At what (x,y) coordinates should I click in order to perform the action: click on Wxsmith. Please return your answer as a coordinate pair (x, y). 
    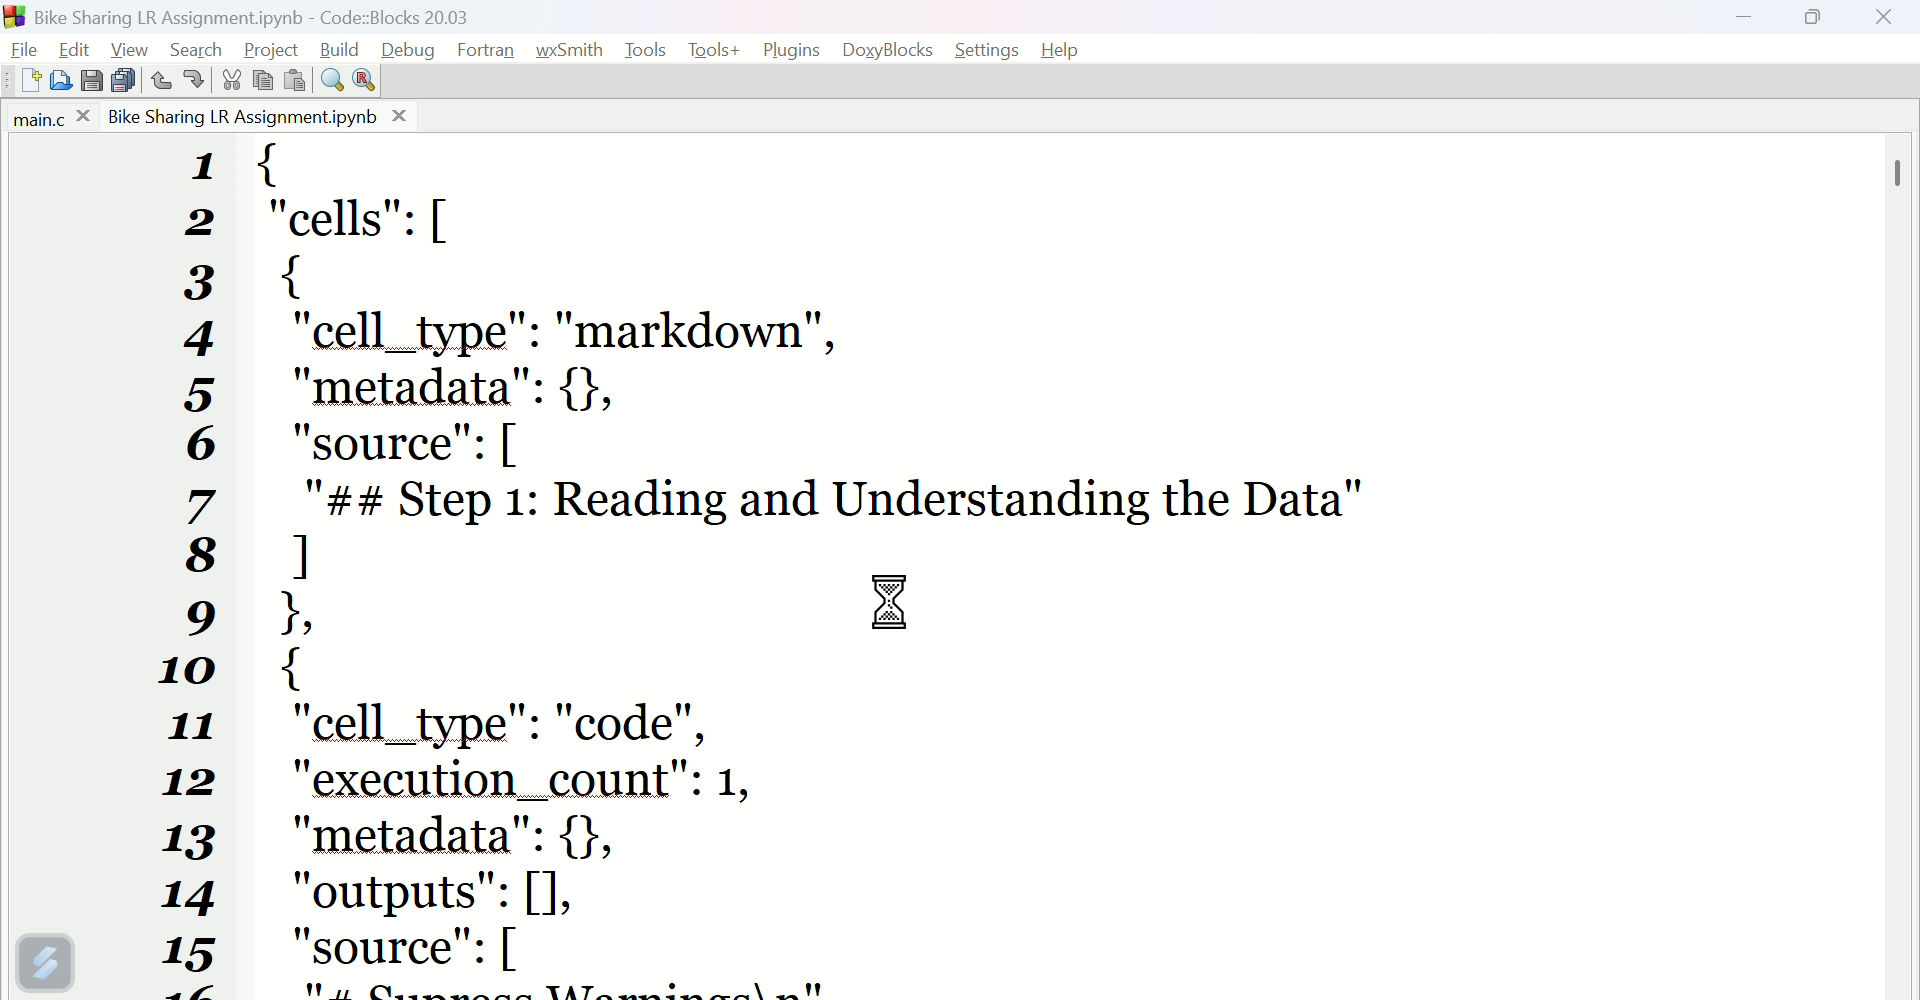
    Looking at the image, I should click on (570, 49).